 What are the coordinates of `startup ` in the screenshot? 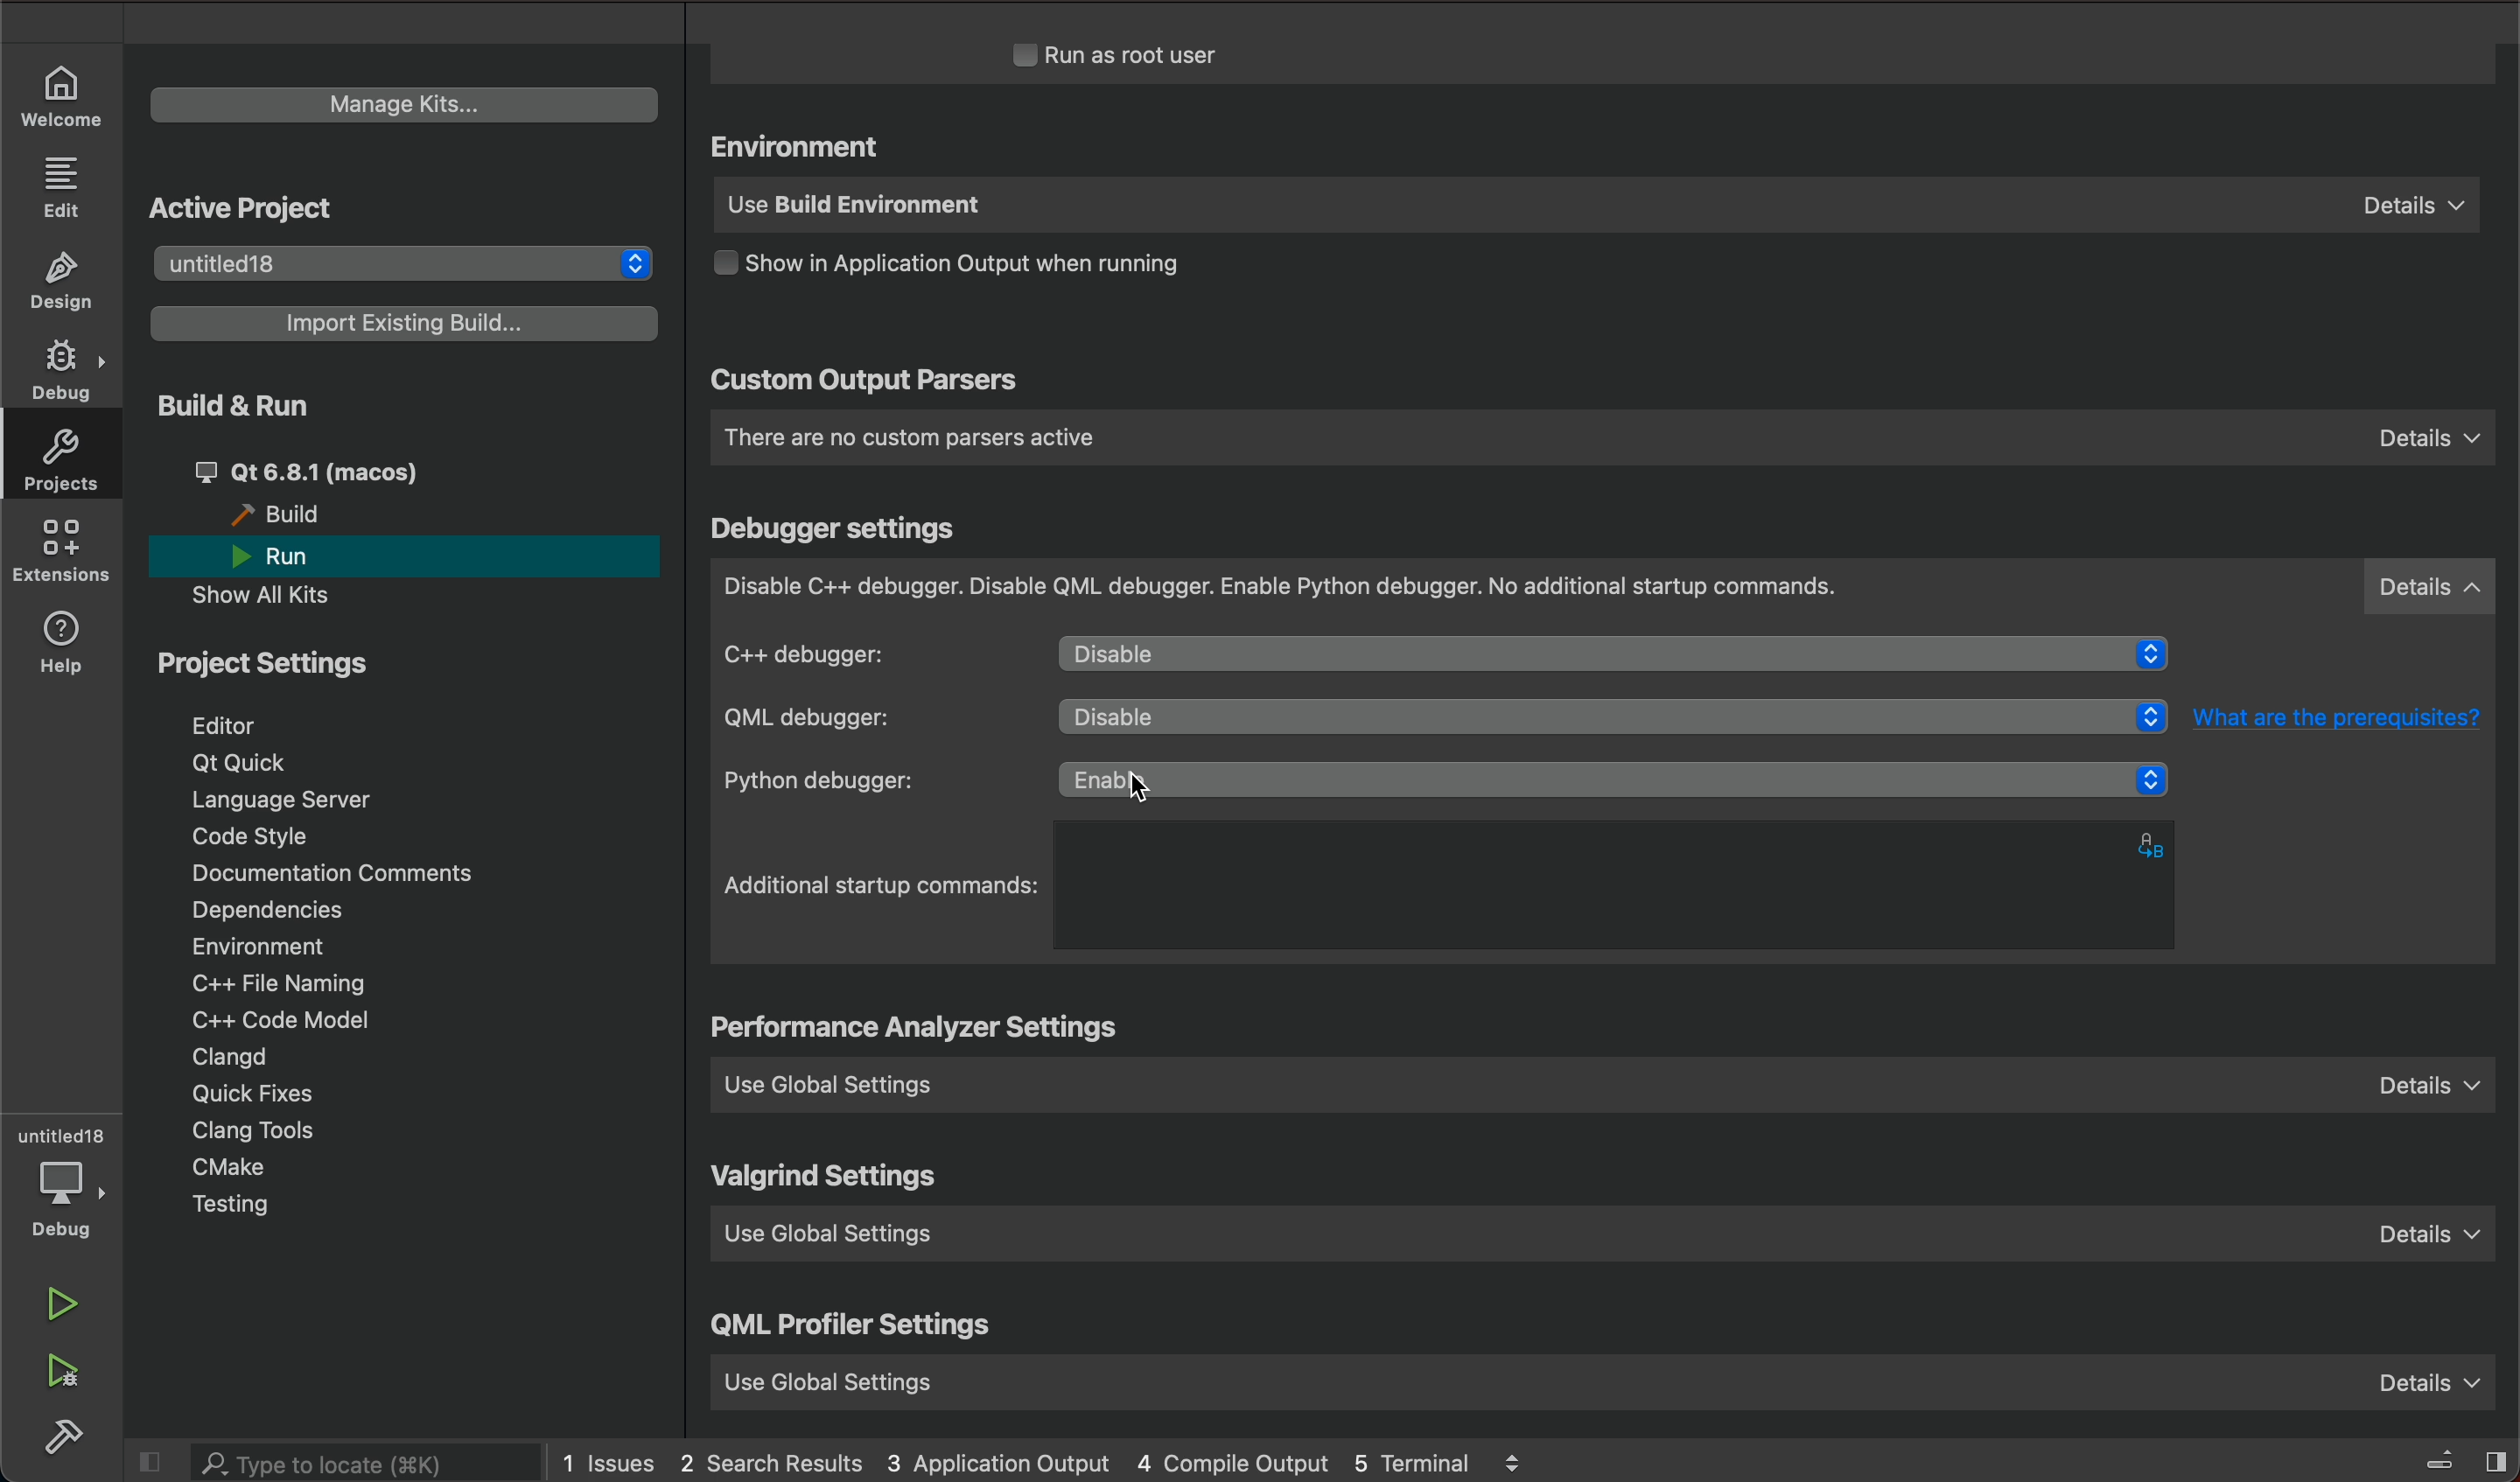 It's located at (883, 886).